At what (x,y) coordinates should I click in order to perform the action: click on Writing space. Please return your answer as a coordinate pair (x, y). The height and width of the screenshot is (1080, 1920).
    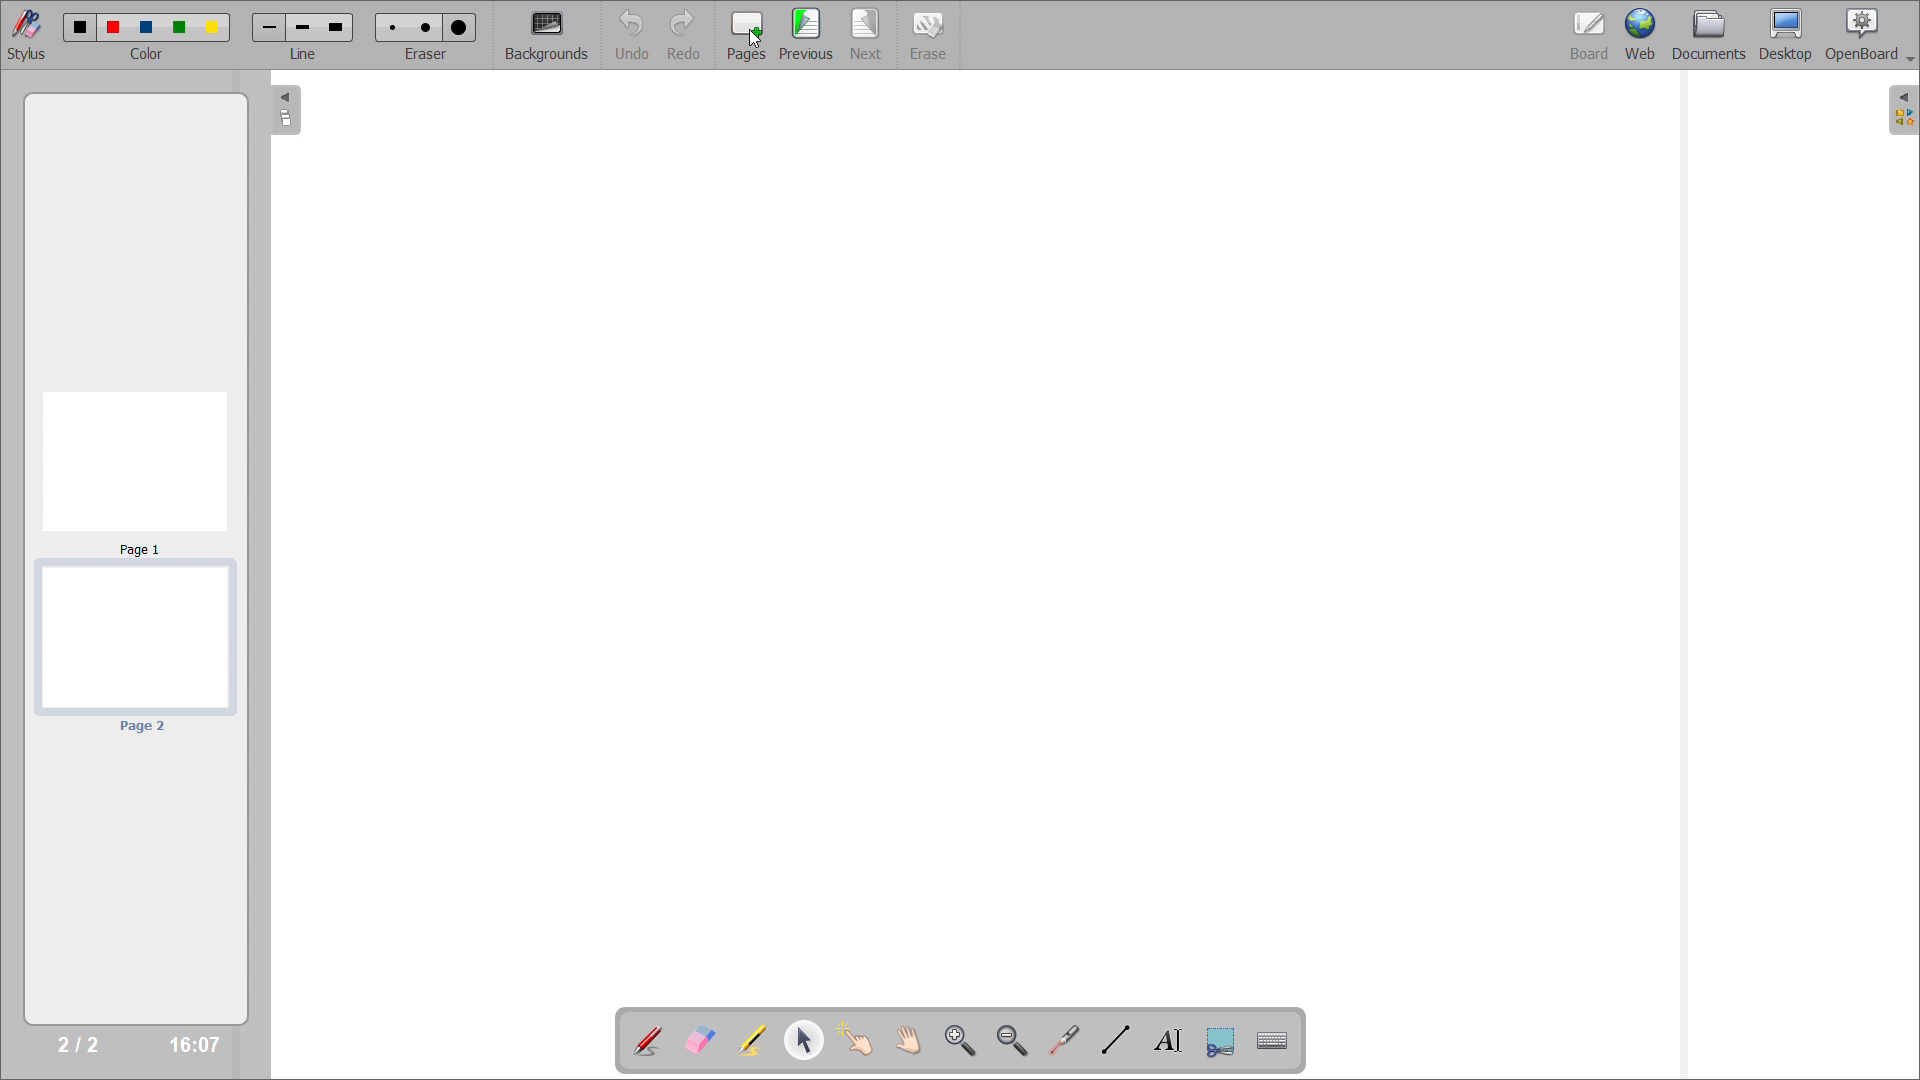
    Looking at the image, I should click on (983, 522).